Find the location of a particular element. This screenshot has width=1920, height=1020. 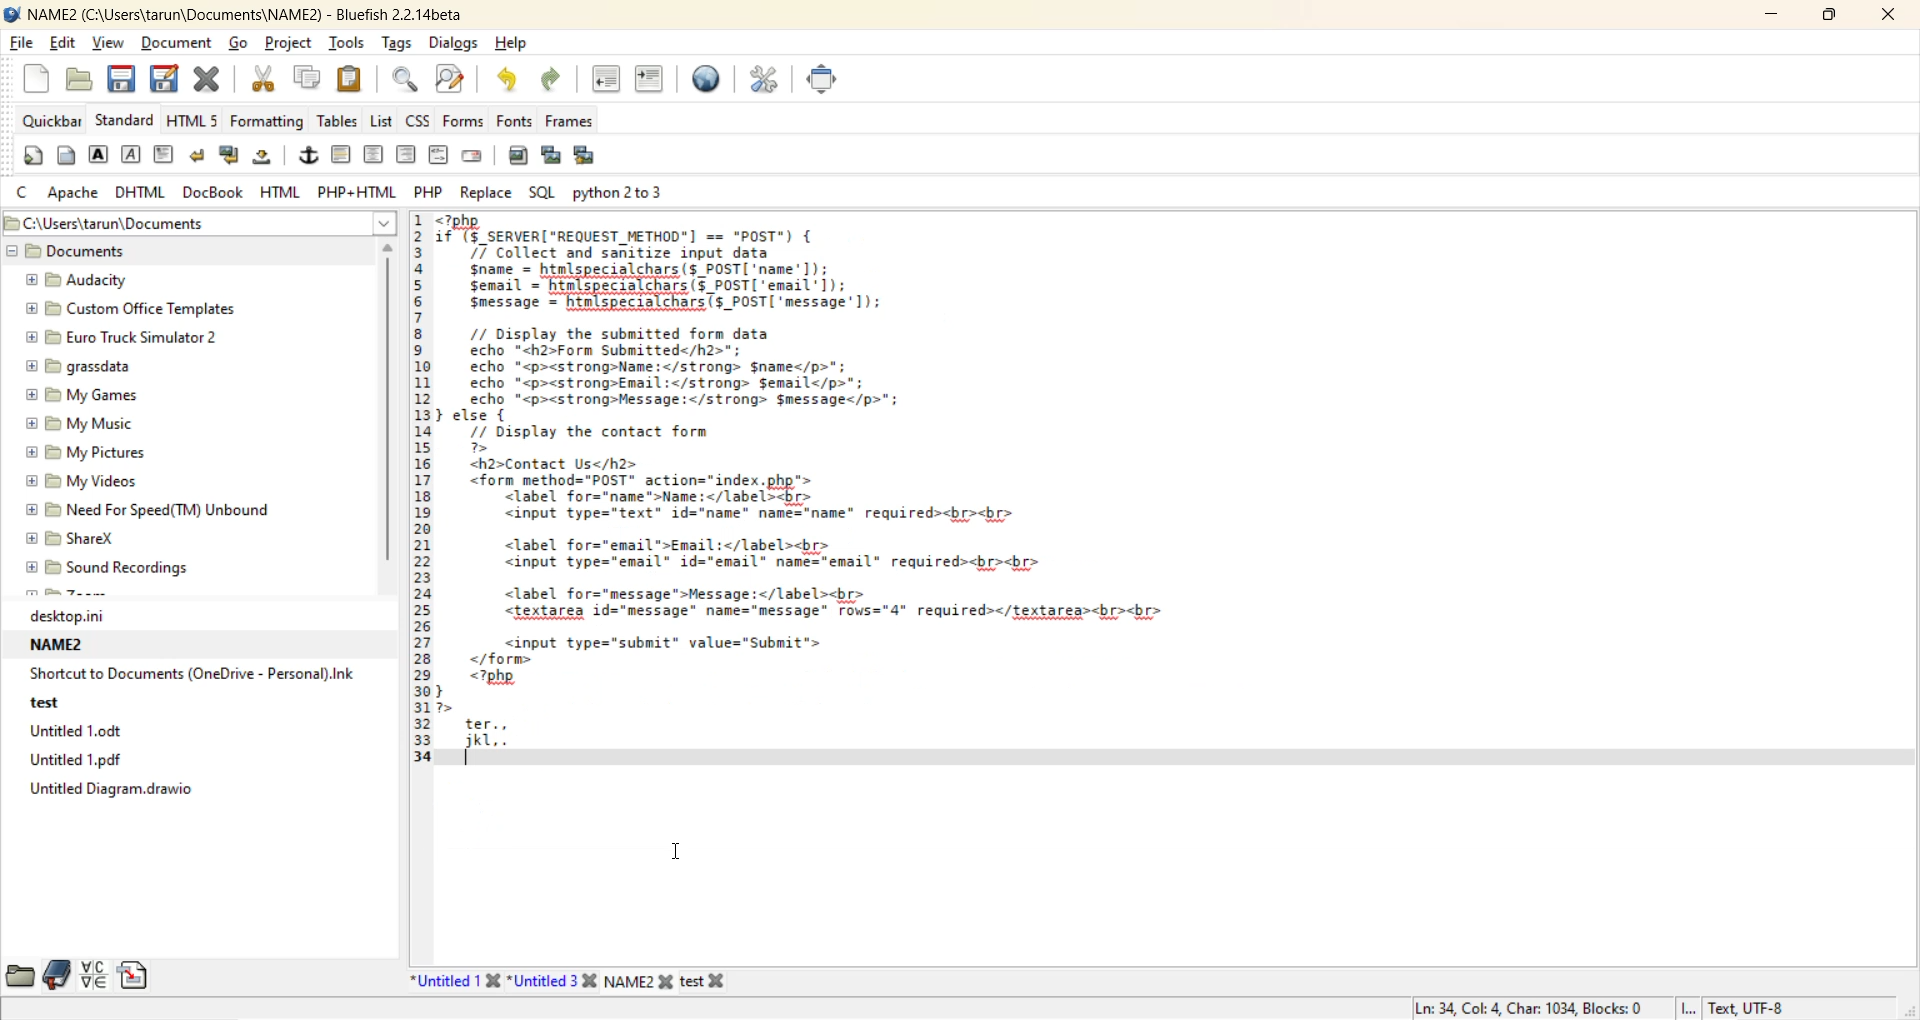

sql is located at coordinates (541, 188).